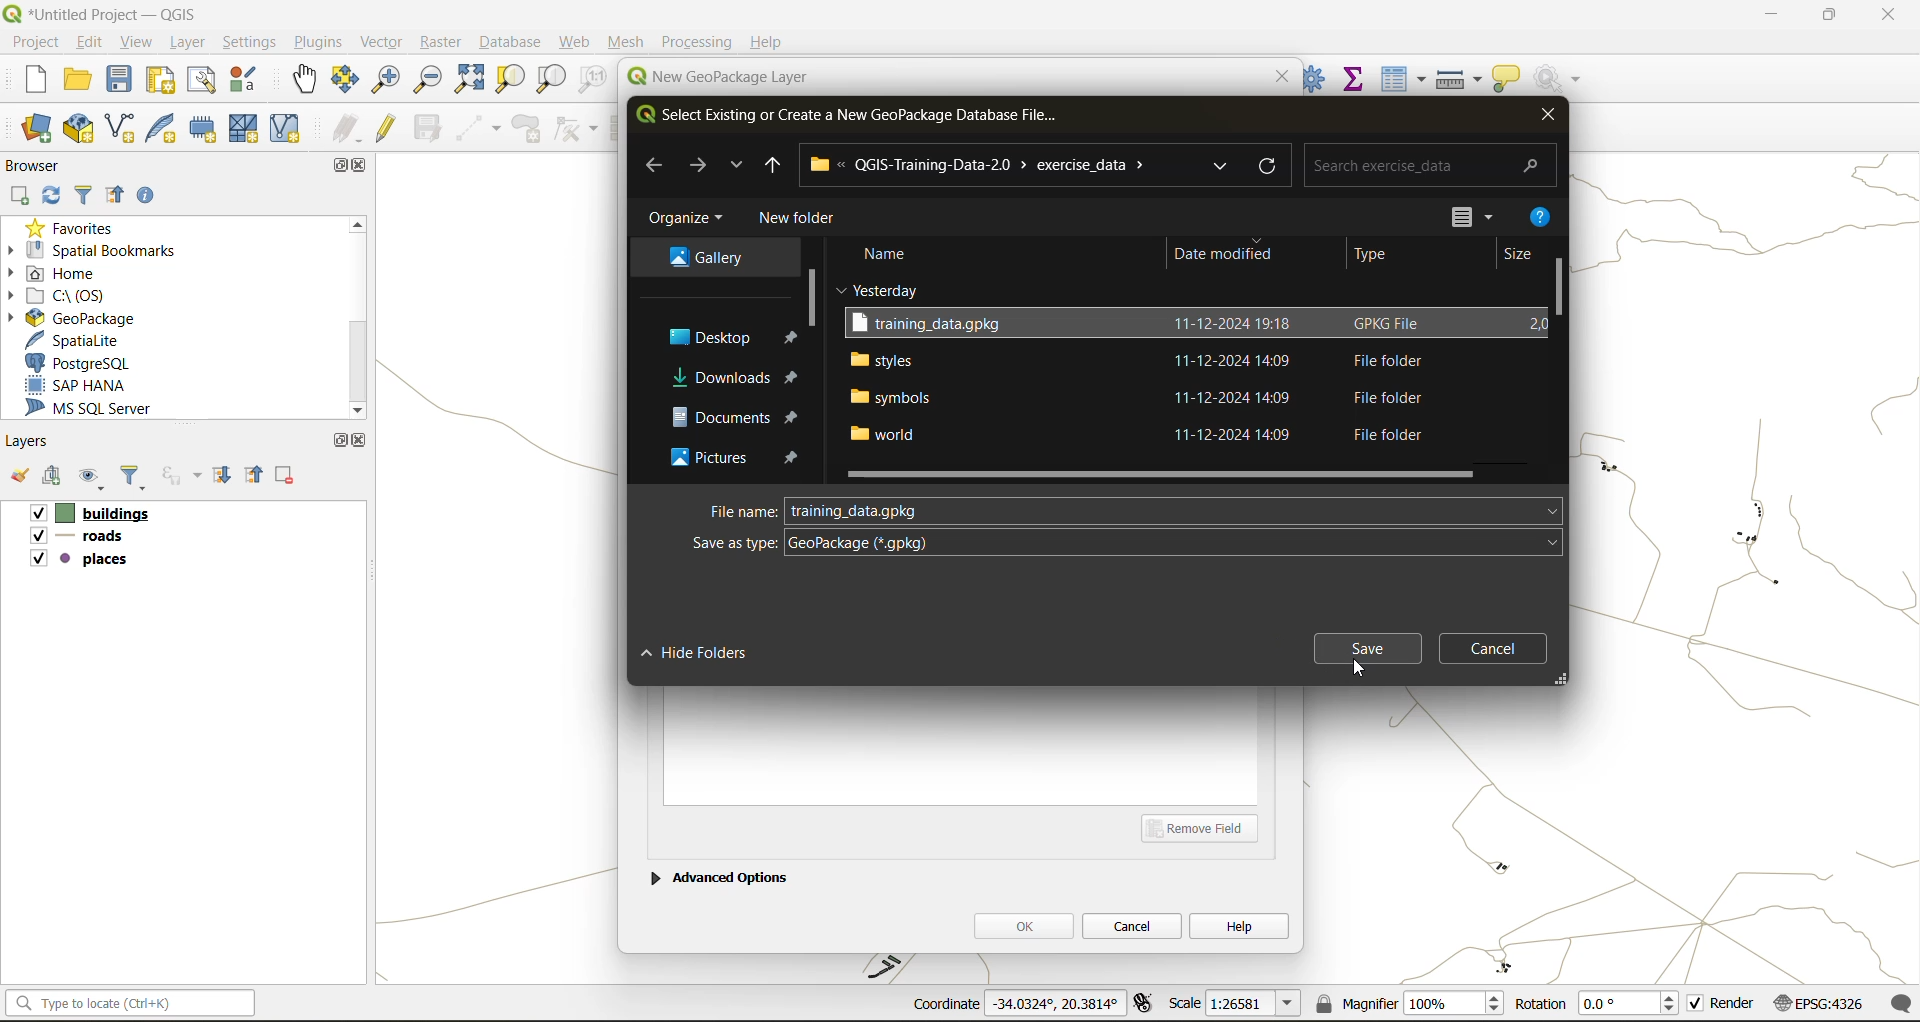  What do you see at coordinates (1498, 646) in the screenshot?
I see `cancel` at bounding box center [1498, 646].